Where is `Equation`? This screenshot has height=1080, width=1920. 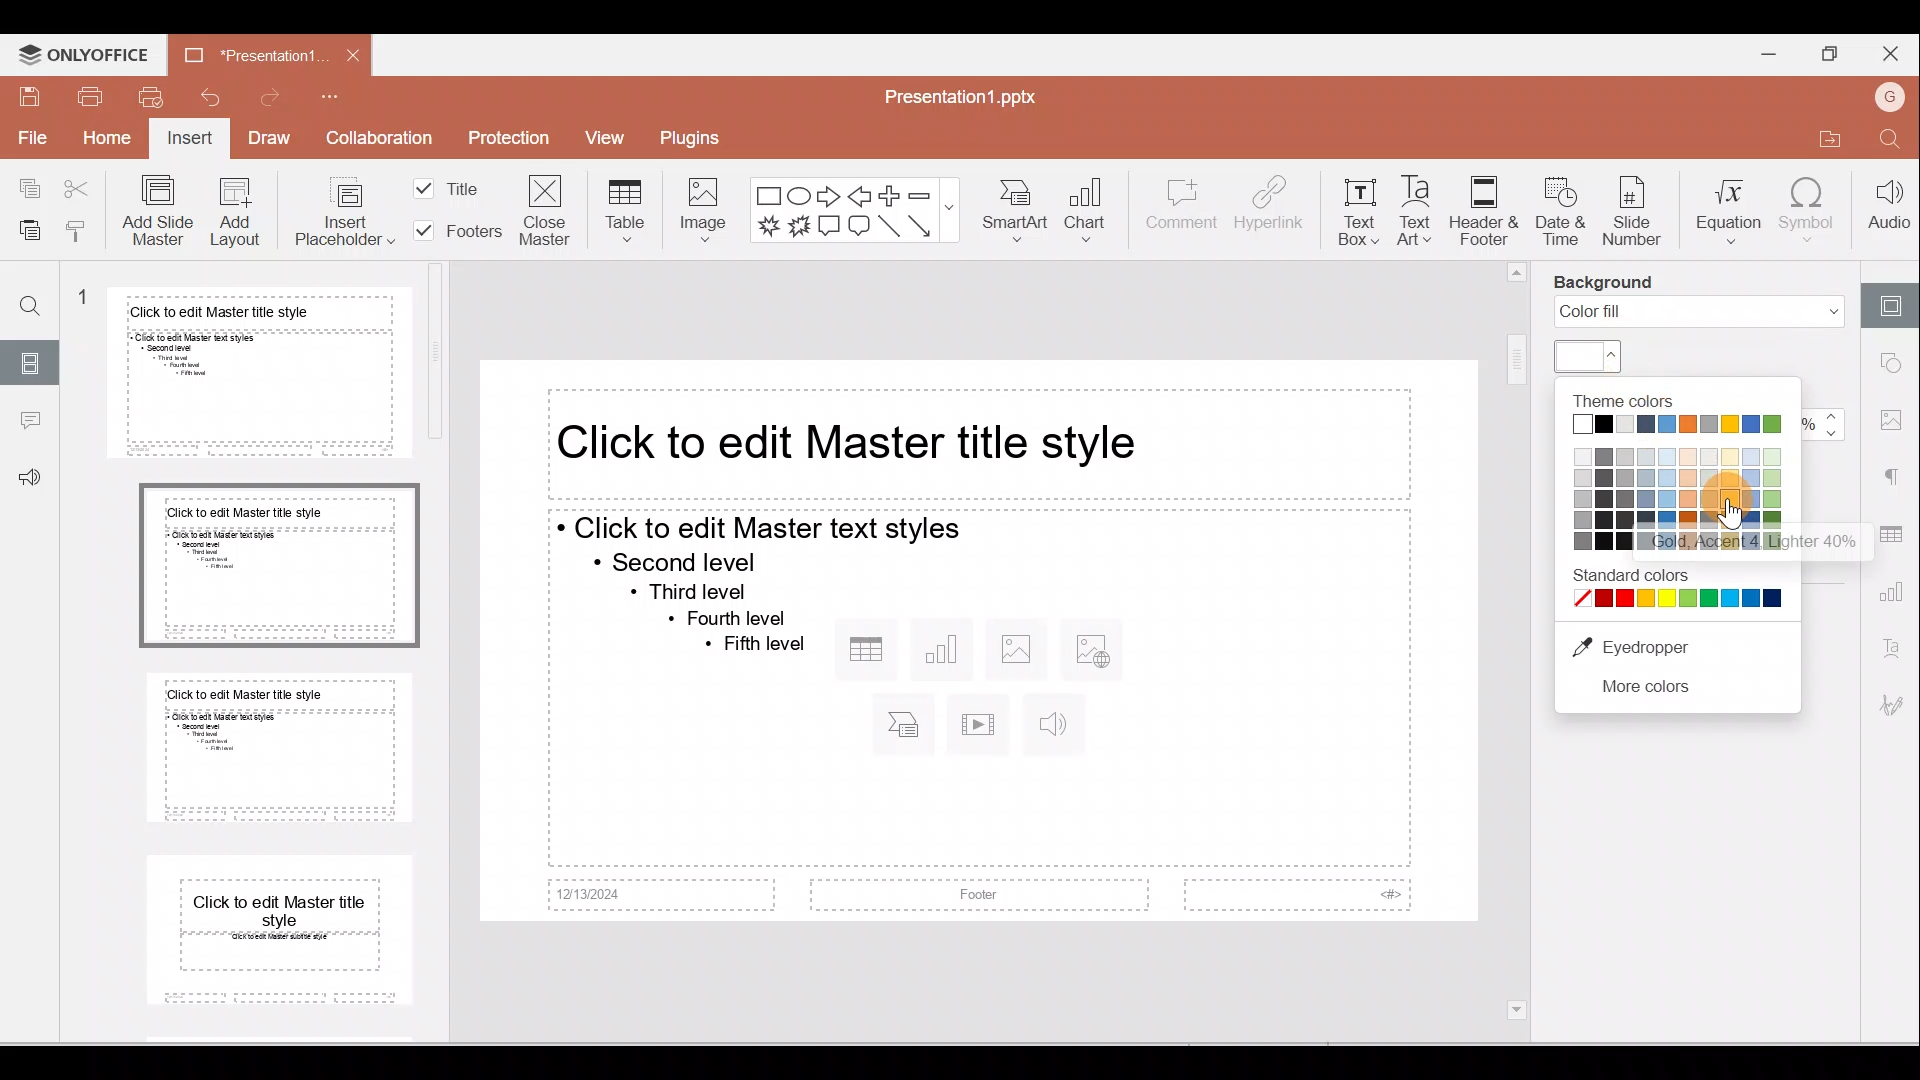 Equation is located at coordinates (1723, 208).